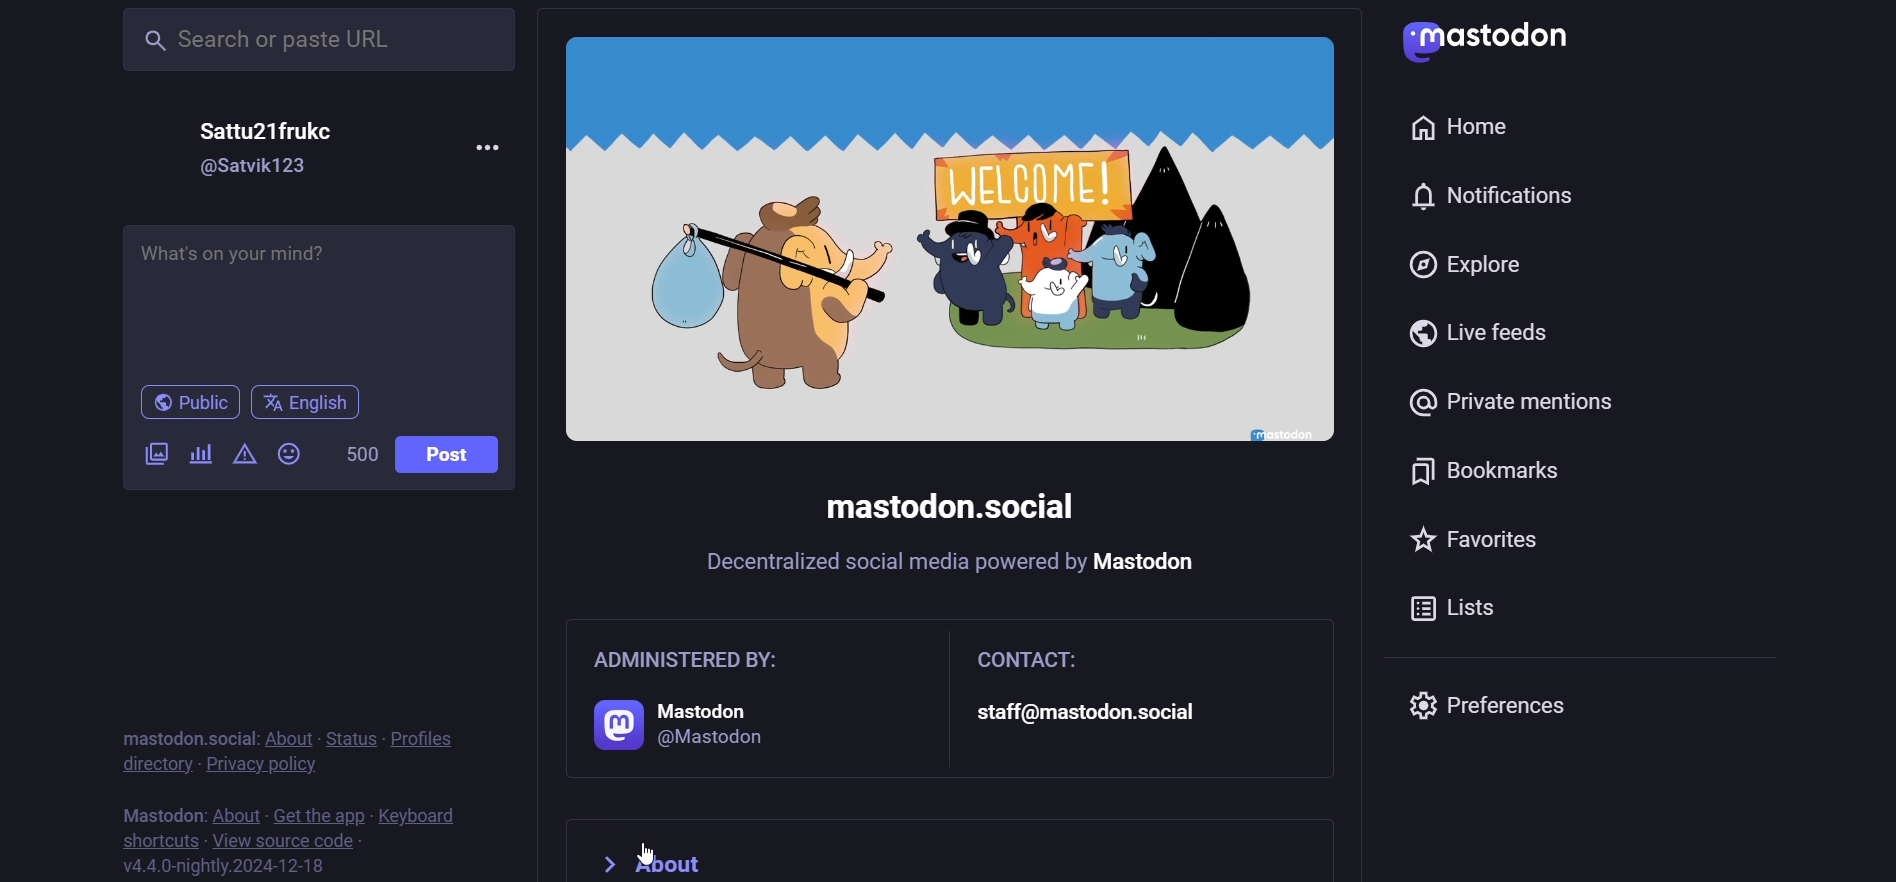 This screenshot has height=882, width=1896. Describe the element at coordinates (283, 840) in the screenshot. I see `view source code` at that location.